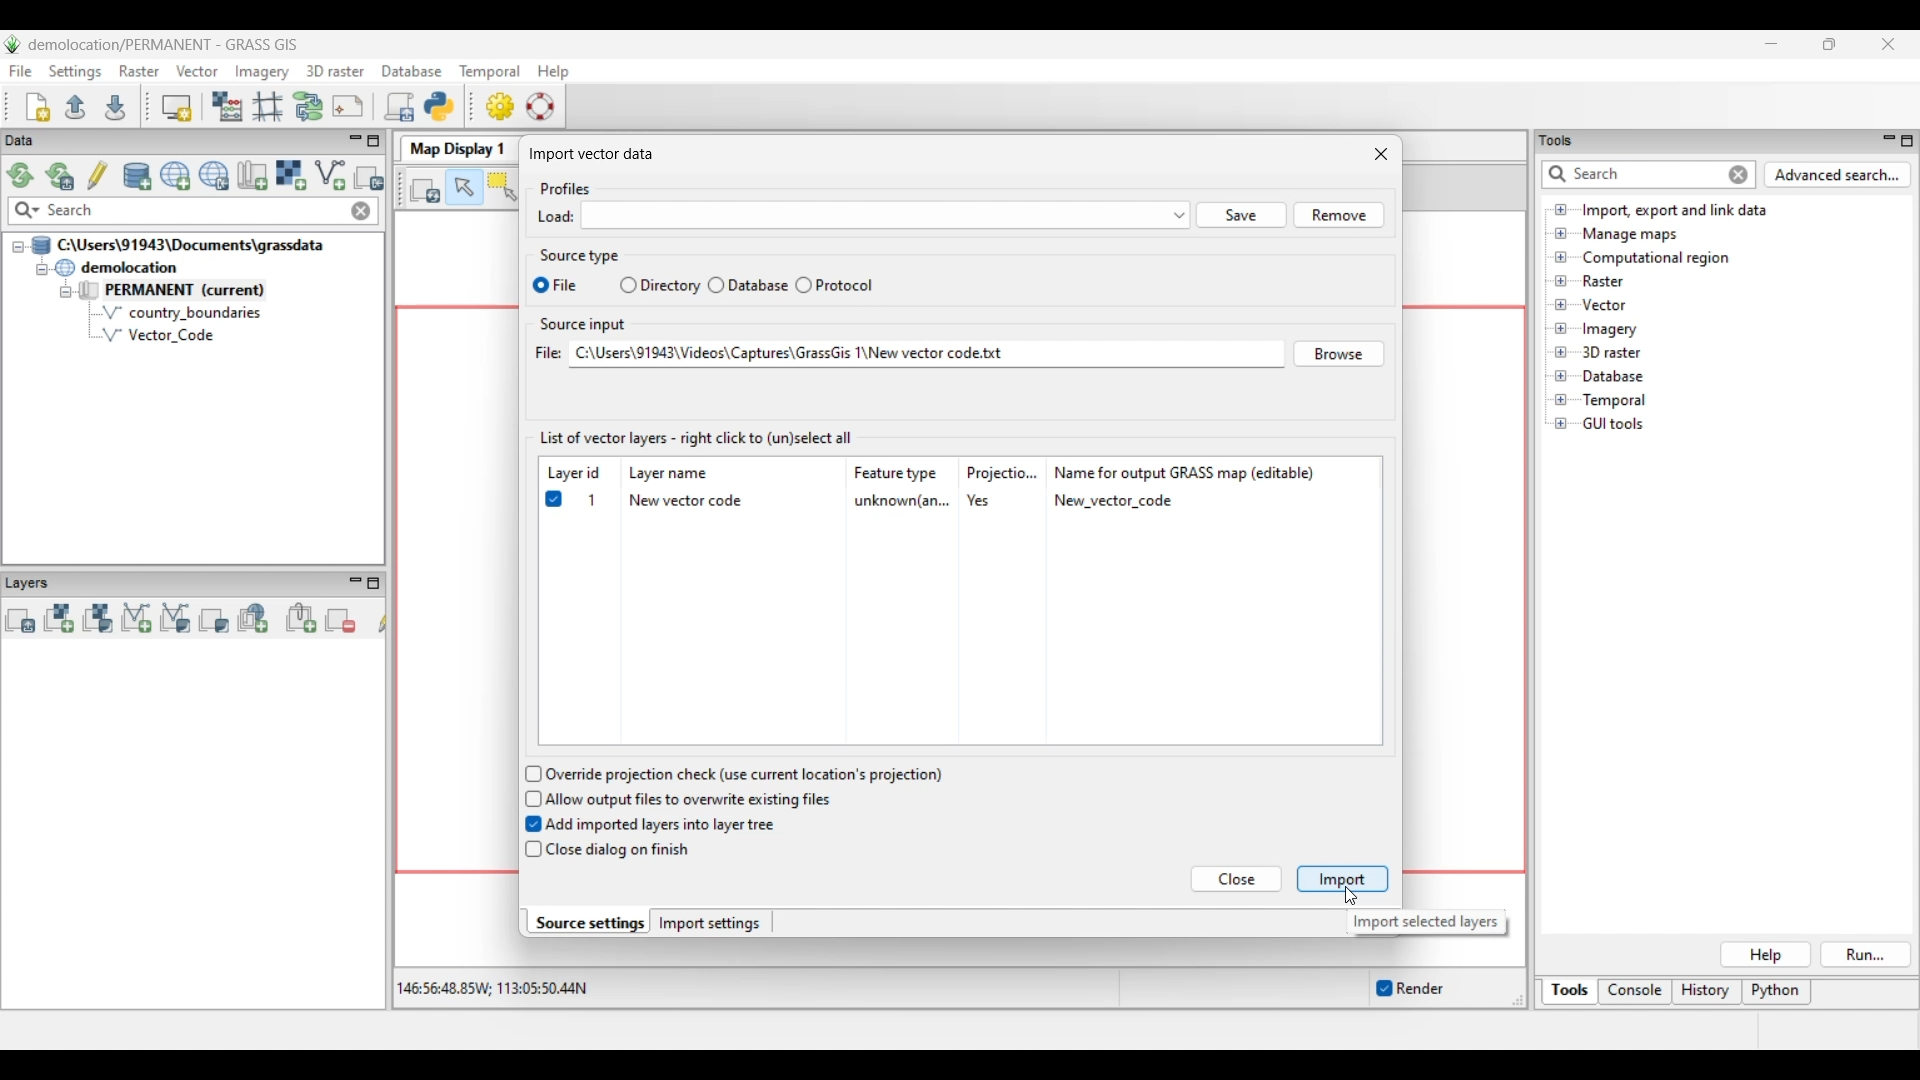 The image size is (1920, 1080). I want to click on Add group, so click(301, 618).